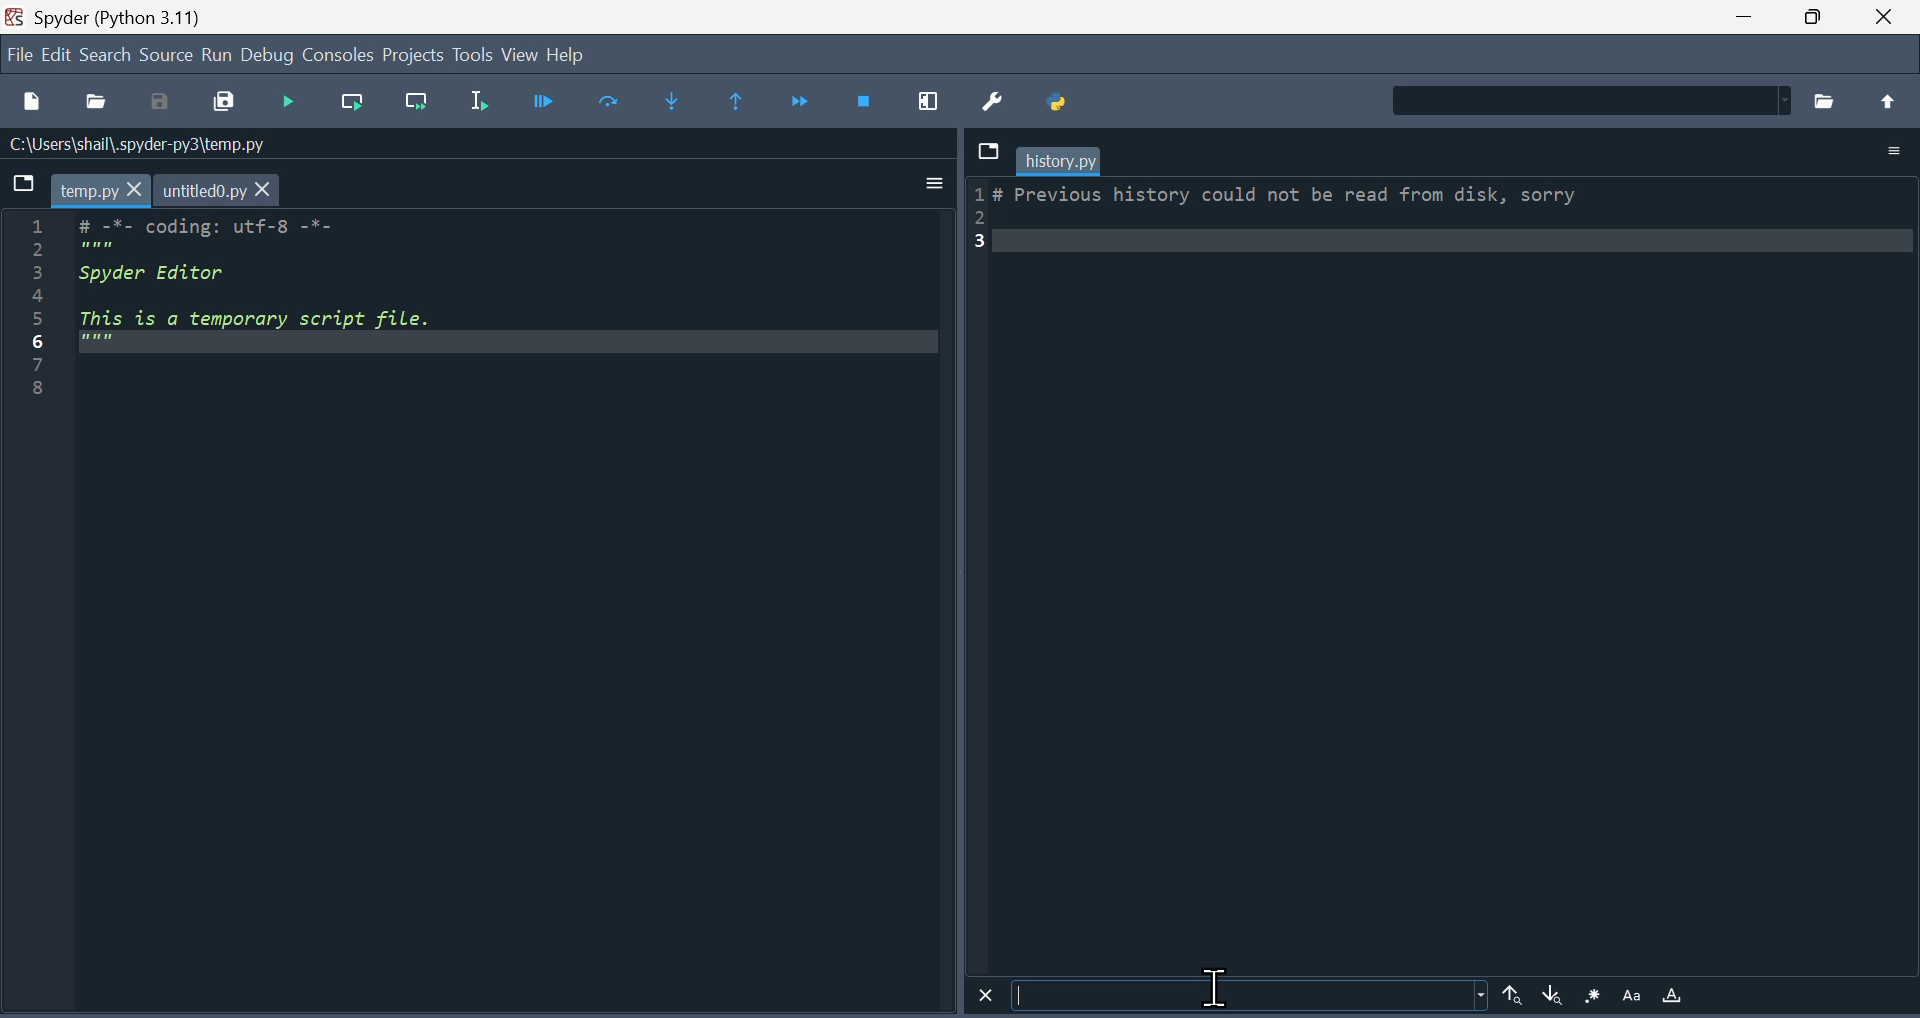  What do you see at coordinates (512, 283) in the screenshot?
I see `code` at bounding box center [512, 283].